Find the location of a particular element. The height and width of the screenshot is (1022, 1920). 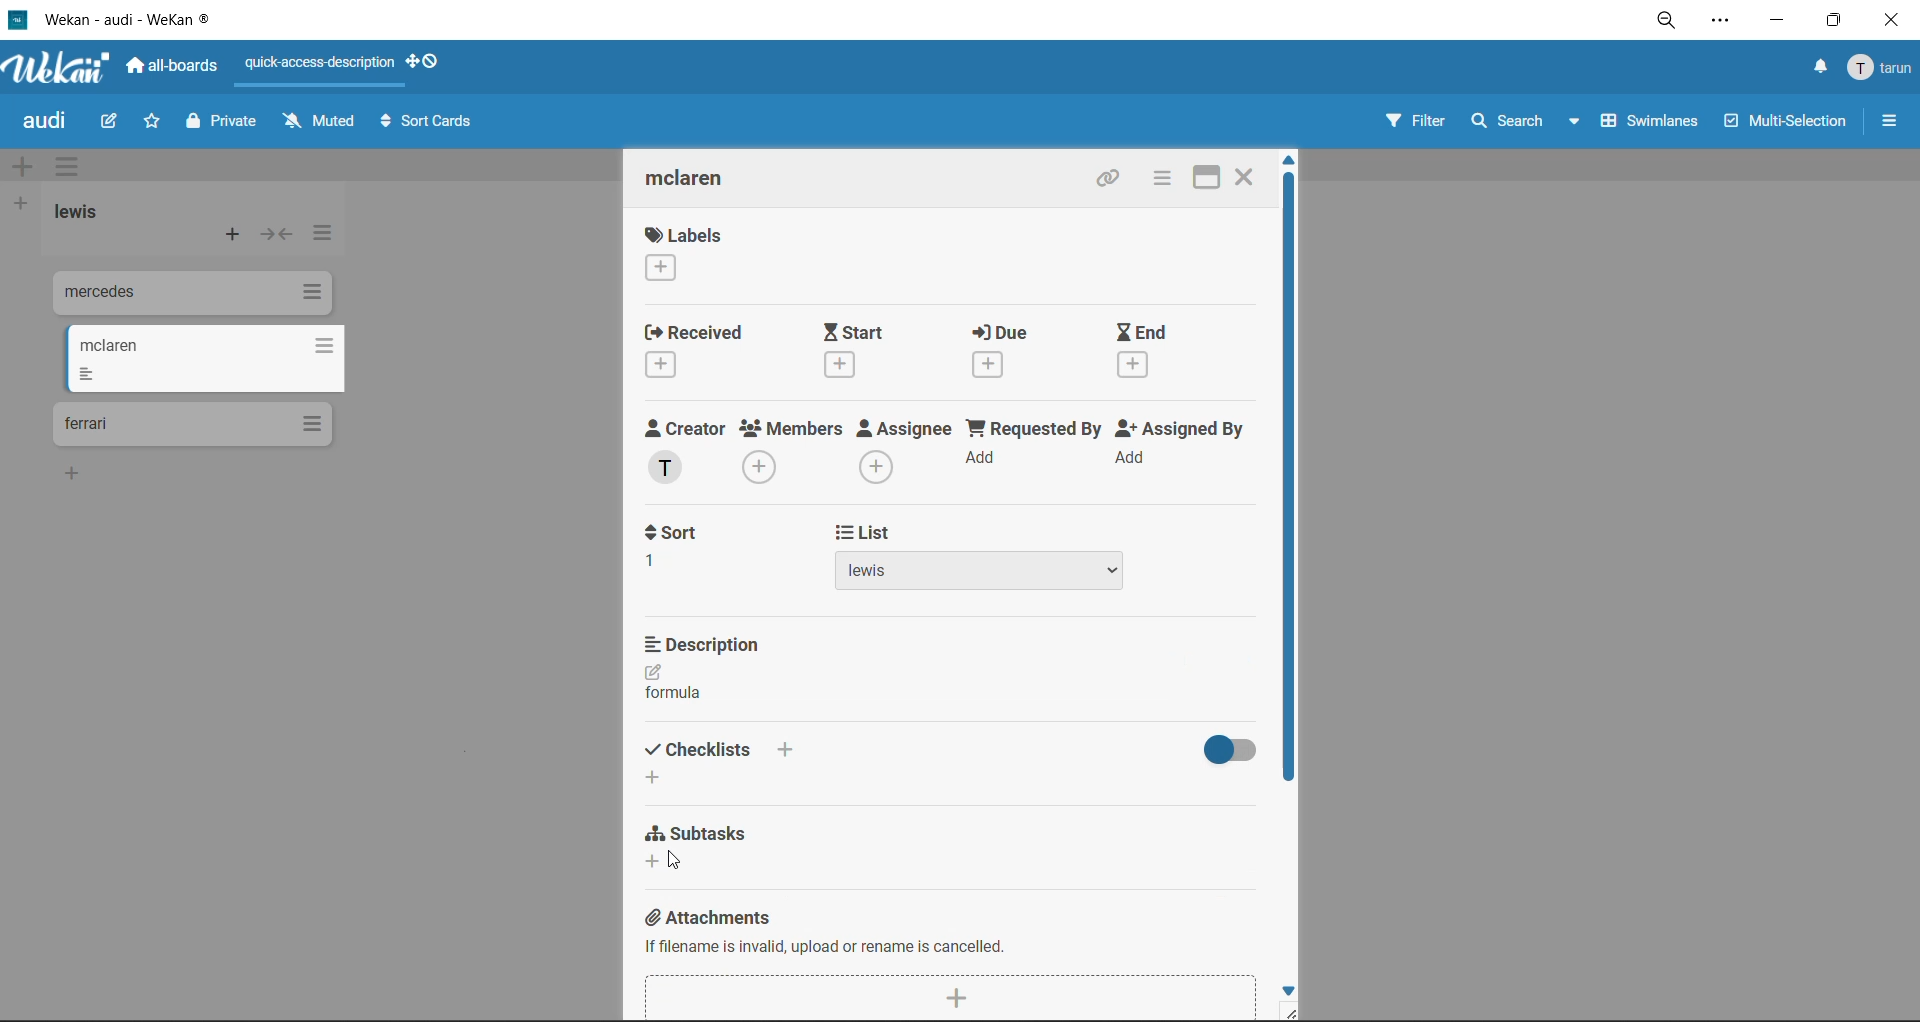

private is located at coordinates (225, 124).